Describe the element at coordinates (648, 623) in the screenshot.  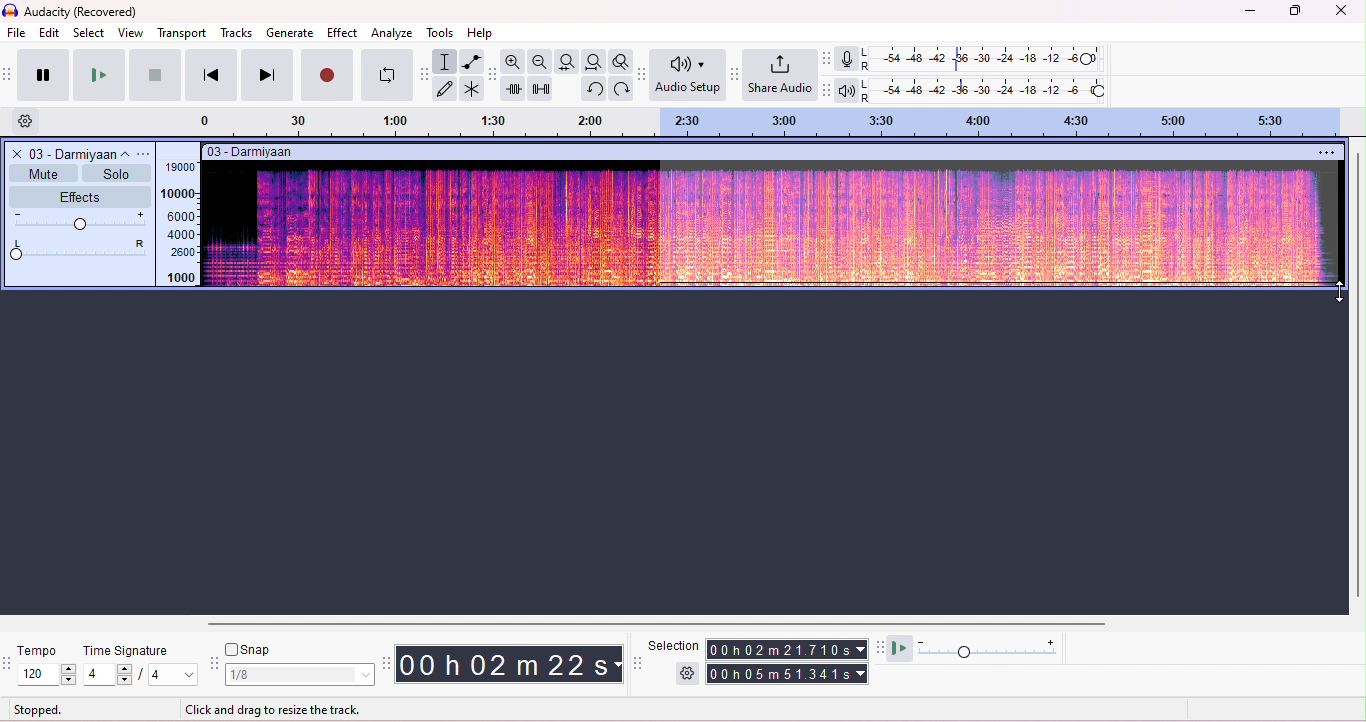
I see `horizontal scroll bar` at that location.